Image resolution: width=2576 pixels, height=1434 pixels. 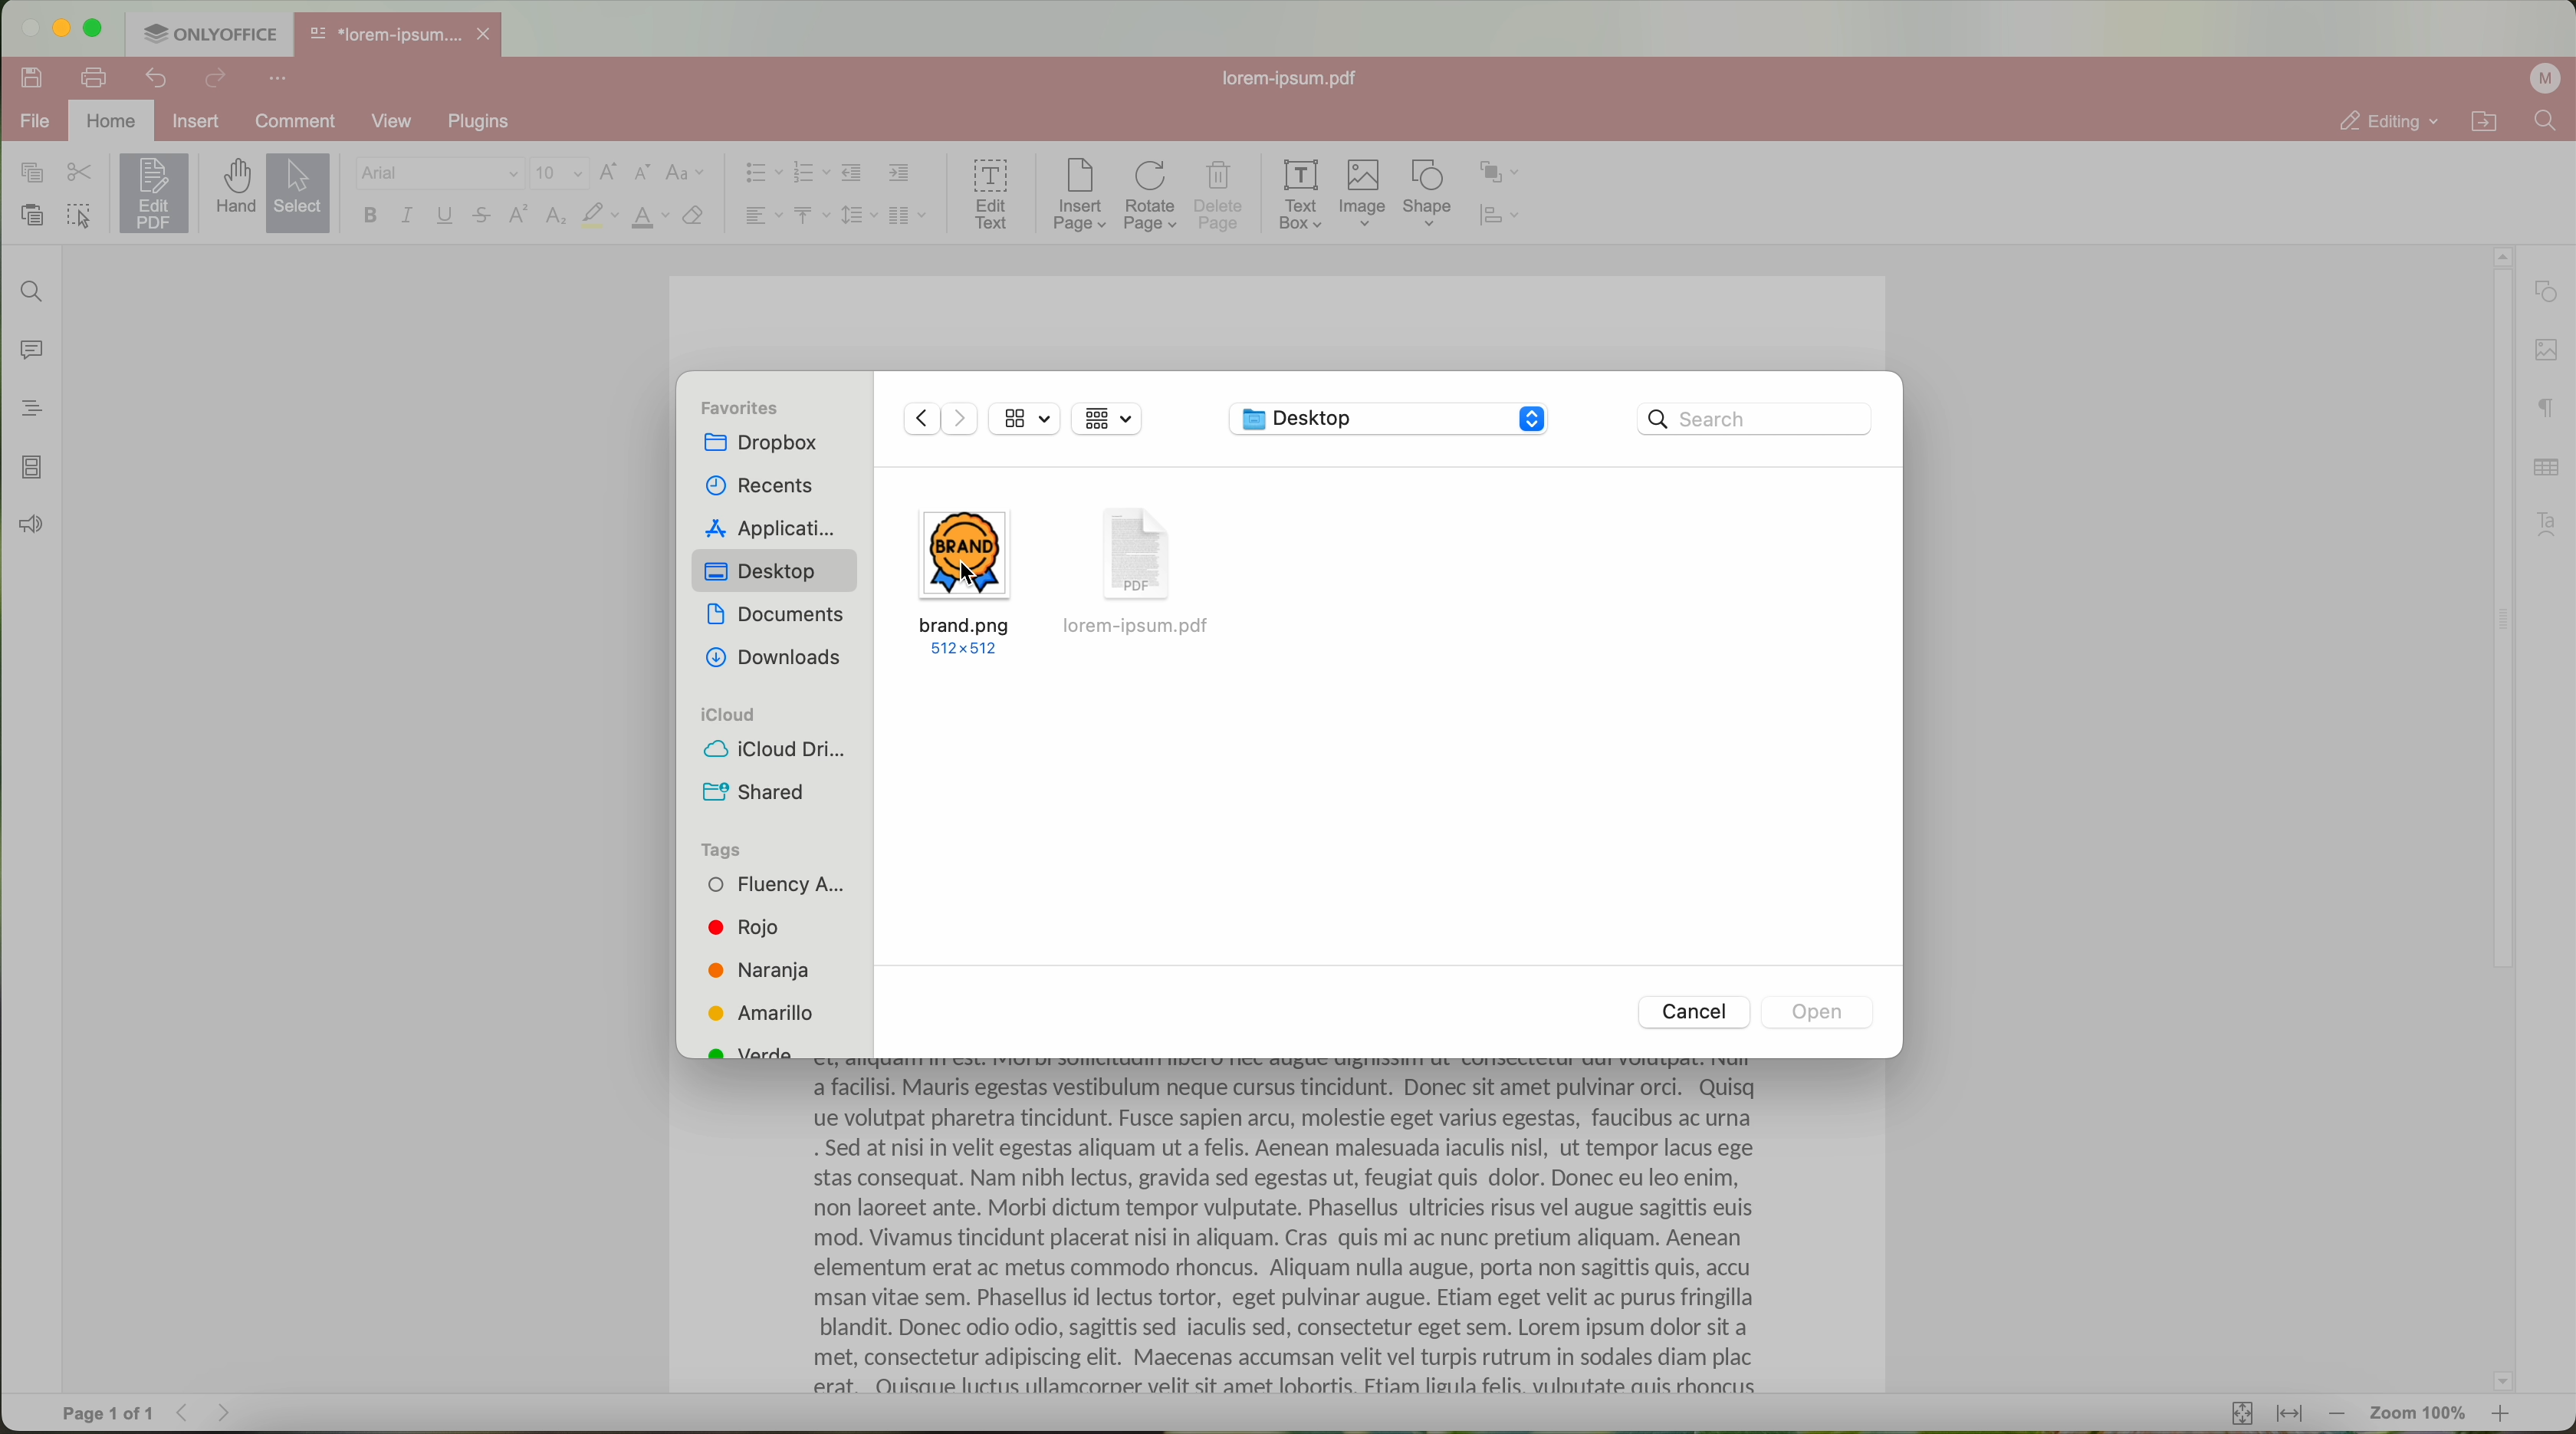 What do you see at coordinates (1151, 197) in the screenshot?
I see `rotate page` at bounding box center [1151, 197].